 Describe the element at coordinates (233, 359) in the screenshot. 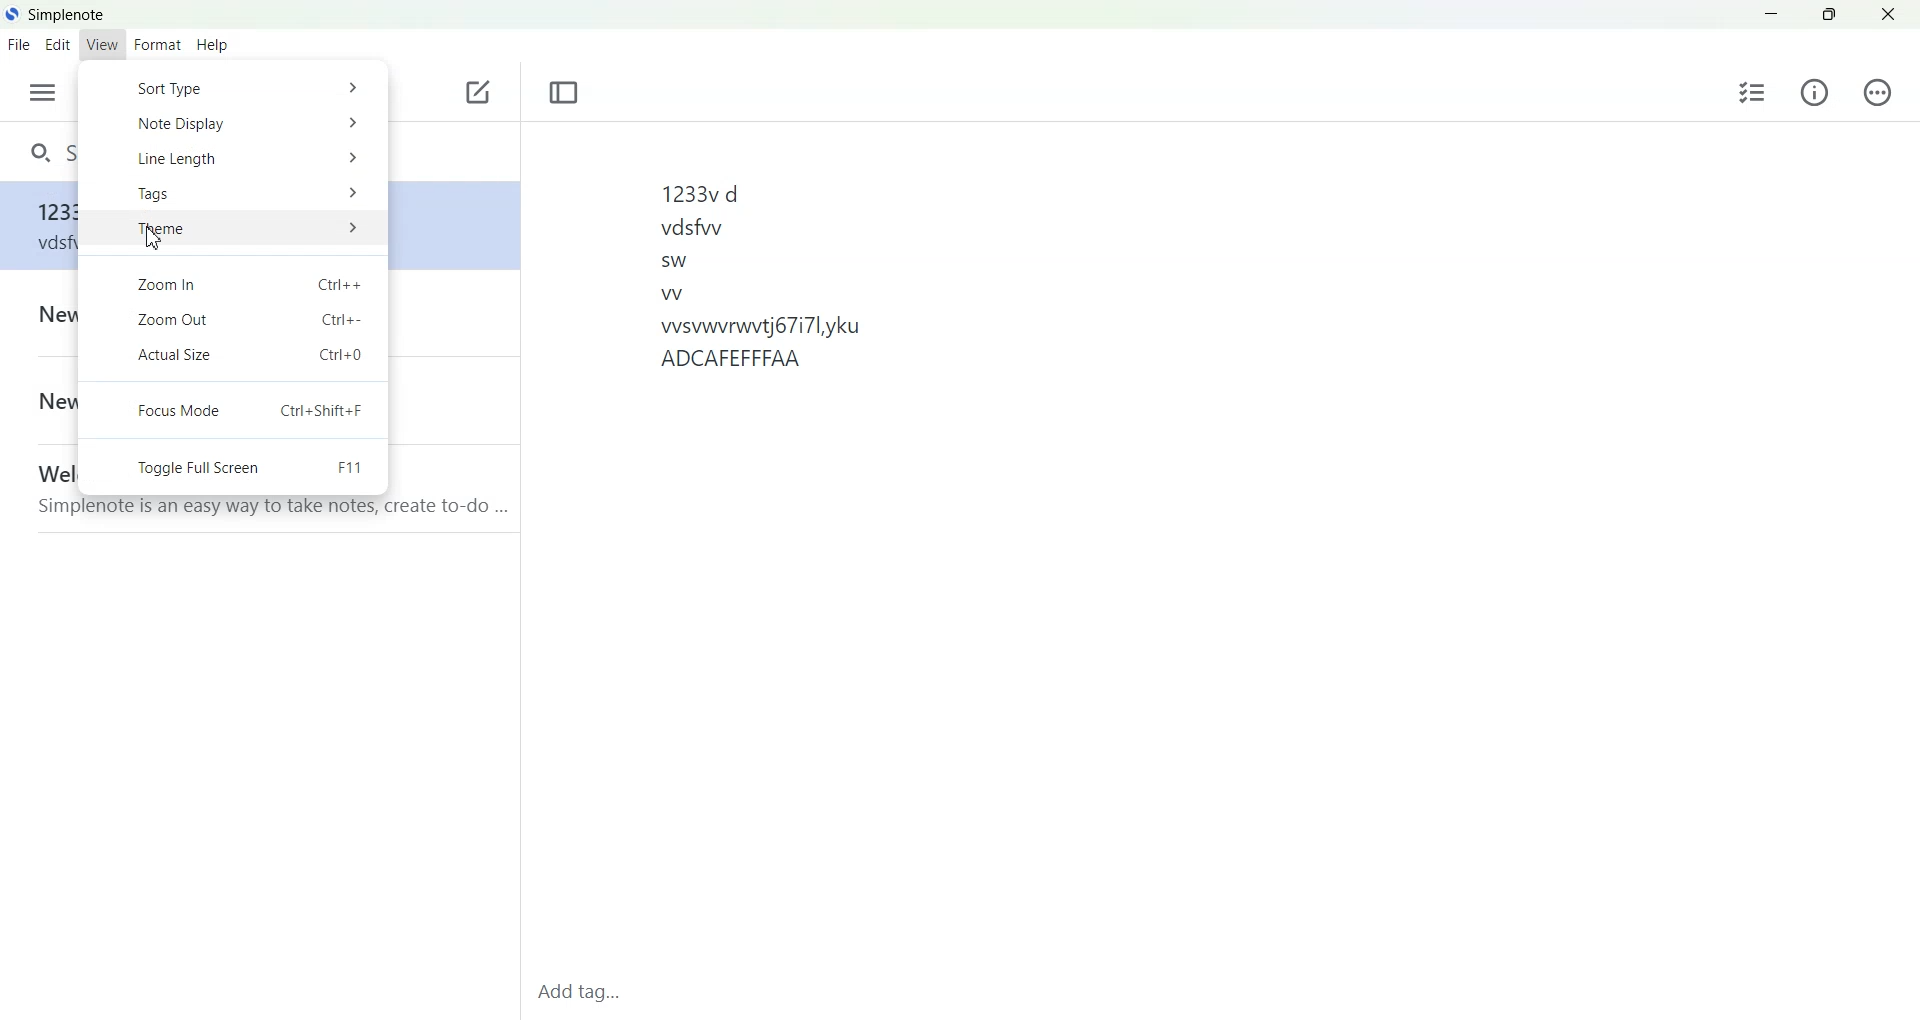

I see `Actual Size` at that location.